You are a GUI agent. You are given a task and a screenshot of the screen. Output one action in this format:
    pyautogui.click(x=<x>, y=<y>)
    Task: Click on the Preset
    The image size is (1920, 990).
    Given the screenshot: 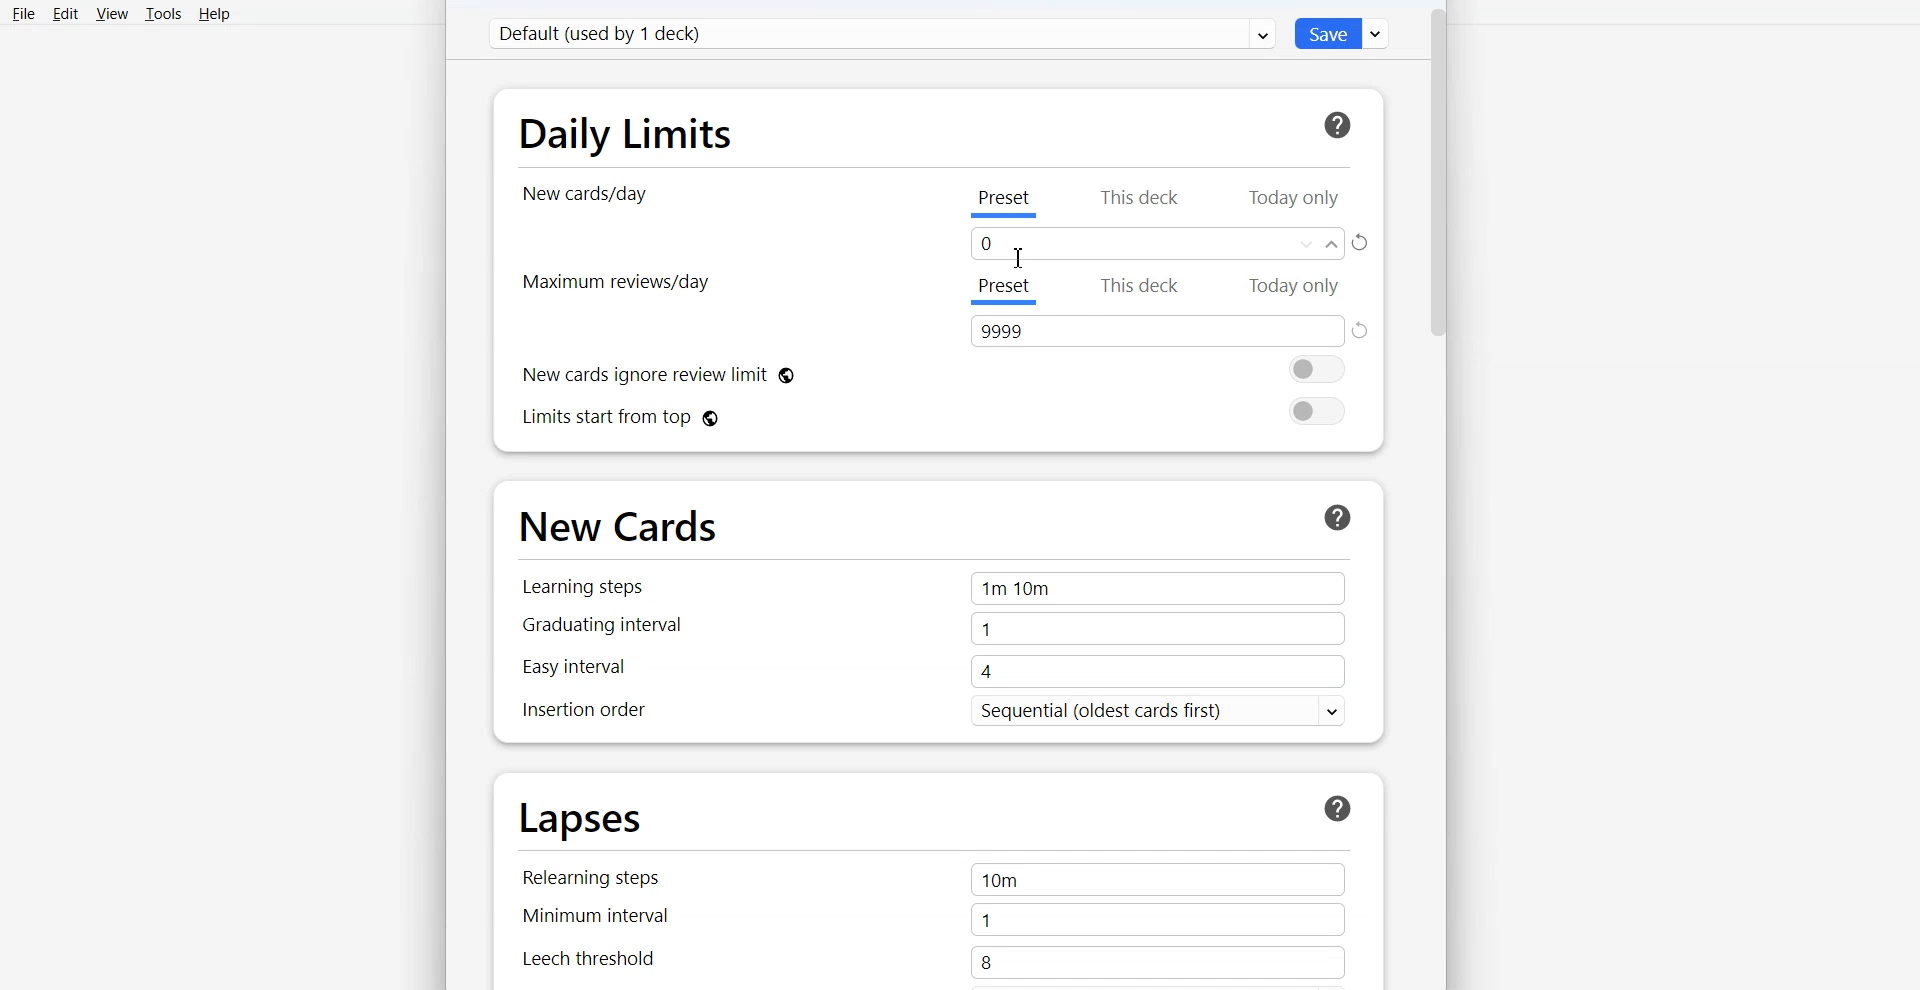 What is the action you would take?
    pyautogui.click(x=1005, y=203)
    